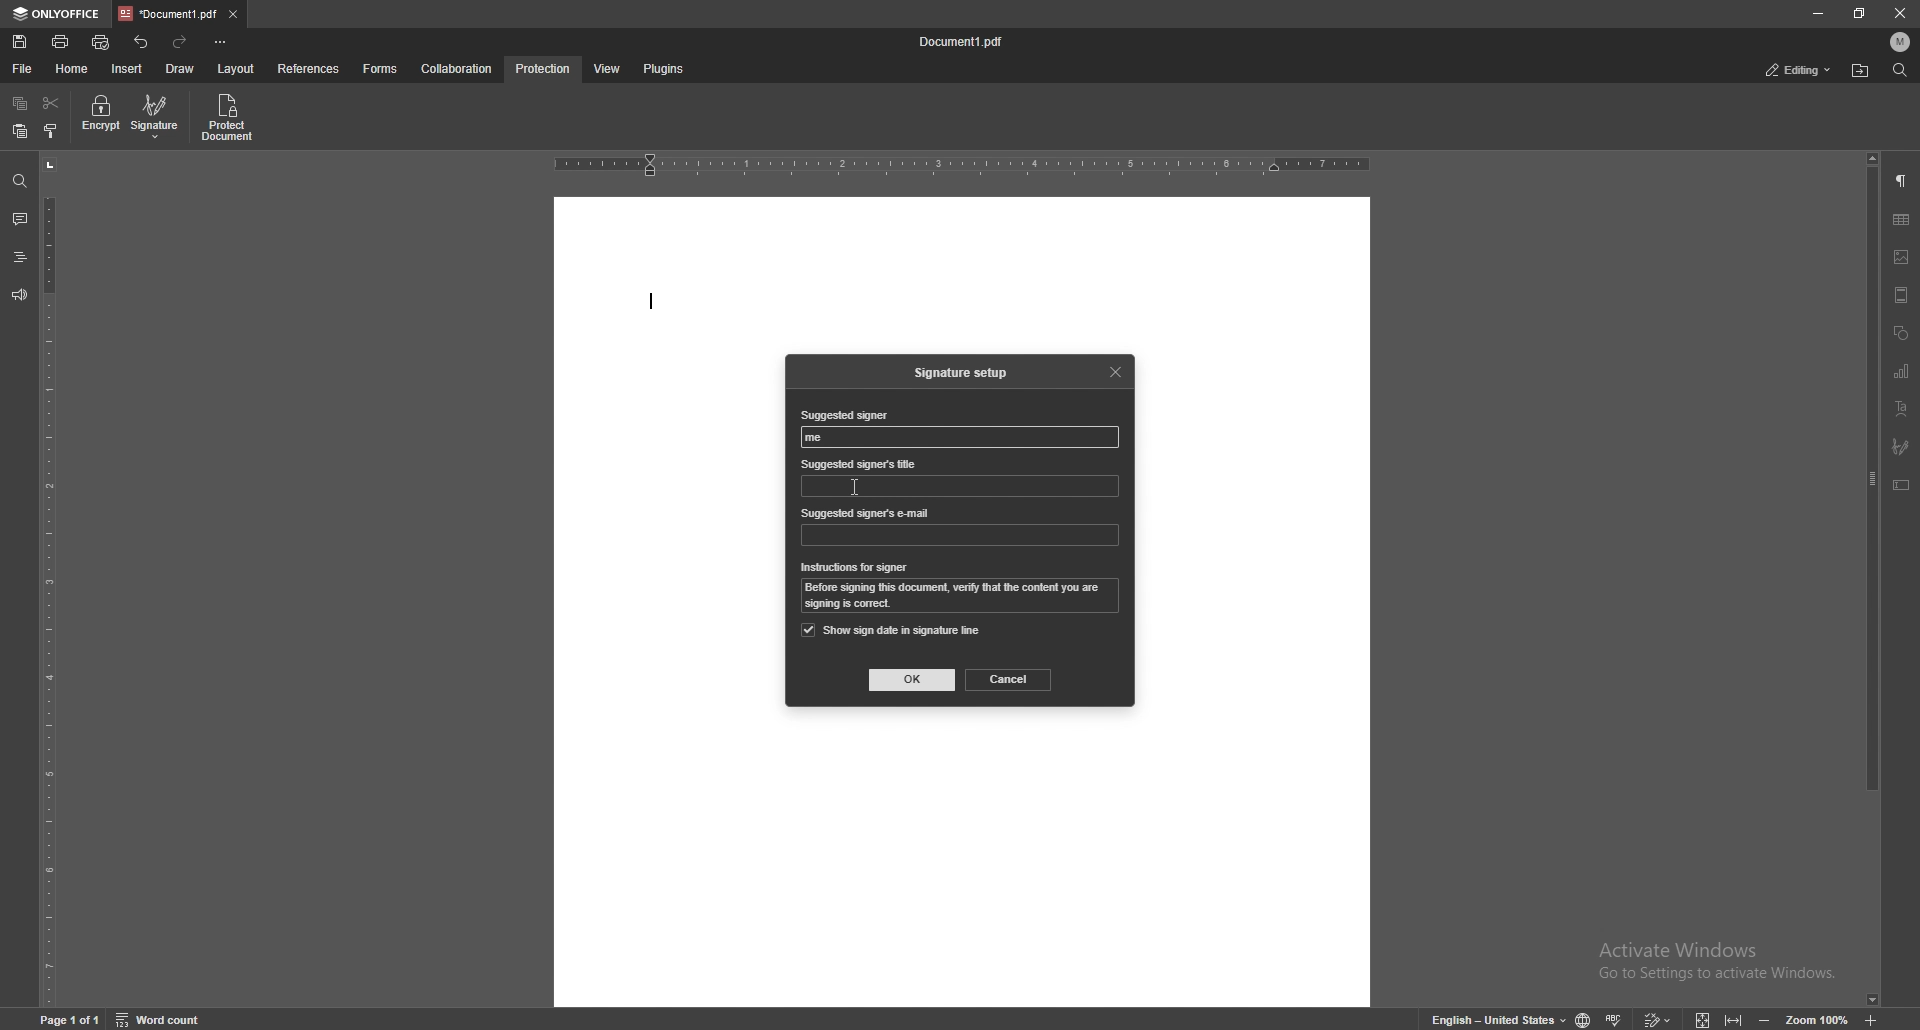 The image size is (1920, 1030). Describe the element at coordinates (19, 259) in the screenshot. I see `heading` at that location.